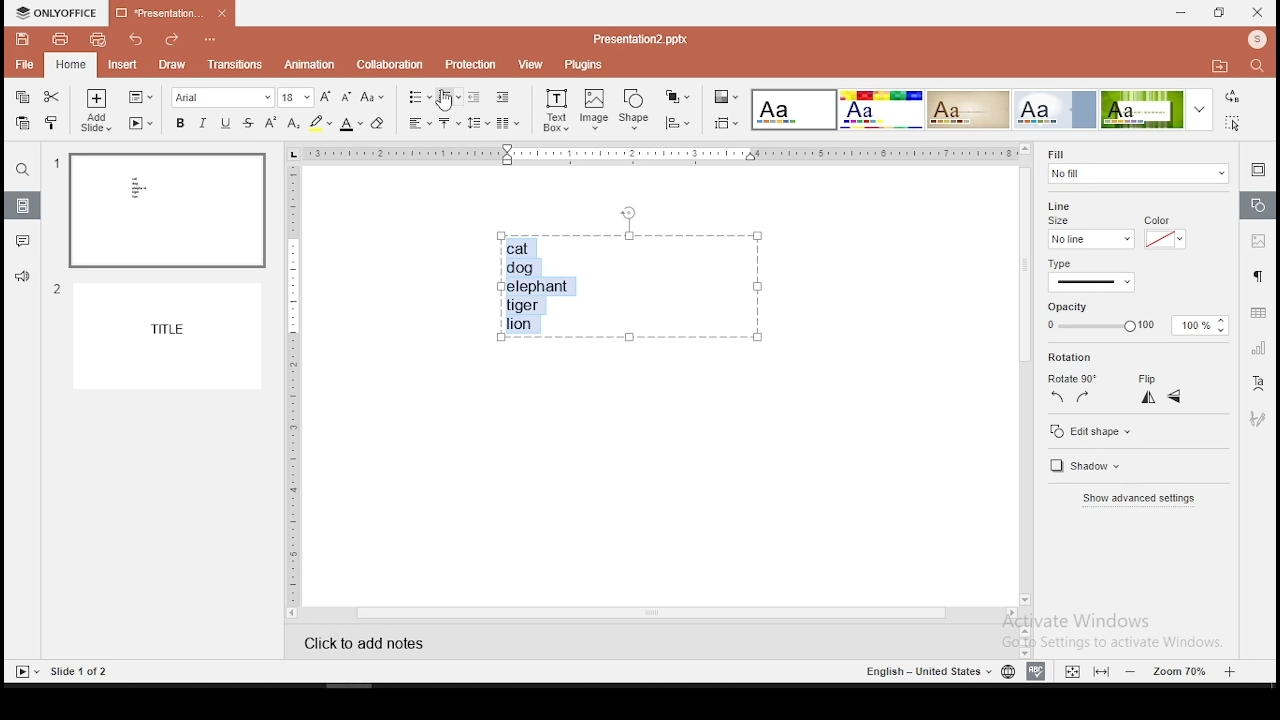  Describe the element at coordinates (172, 64) in the screenshot. I see `draw` at that location.